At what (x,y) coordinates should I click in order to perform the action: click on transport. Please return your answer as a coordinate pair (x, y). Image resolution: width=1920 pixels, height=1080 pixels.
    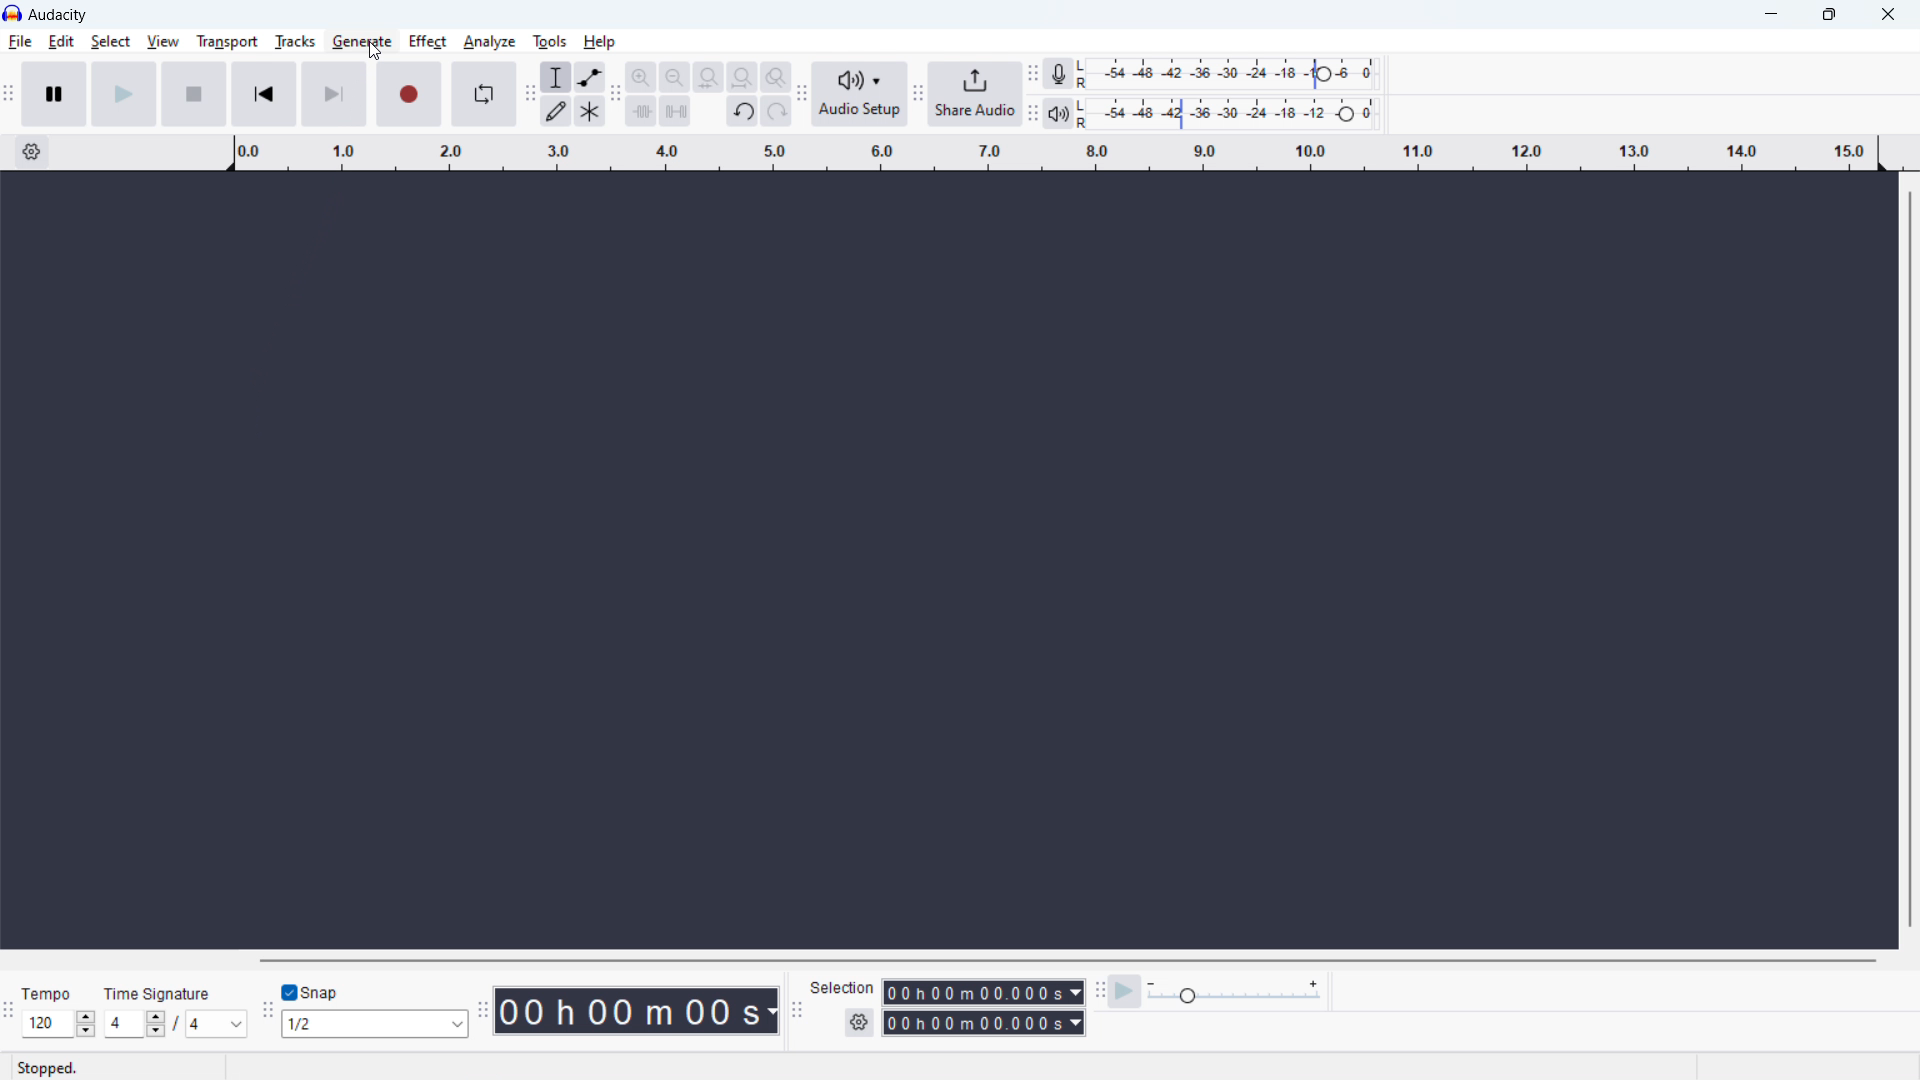
    Looking at the image, I should click on (227, 41).